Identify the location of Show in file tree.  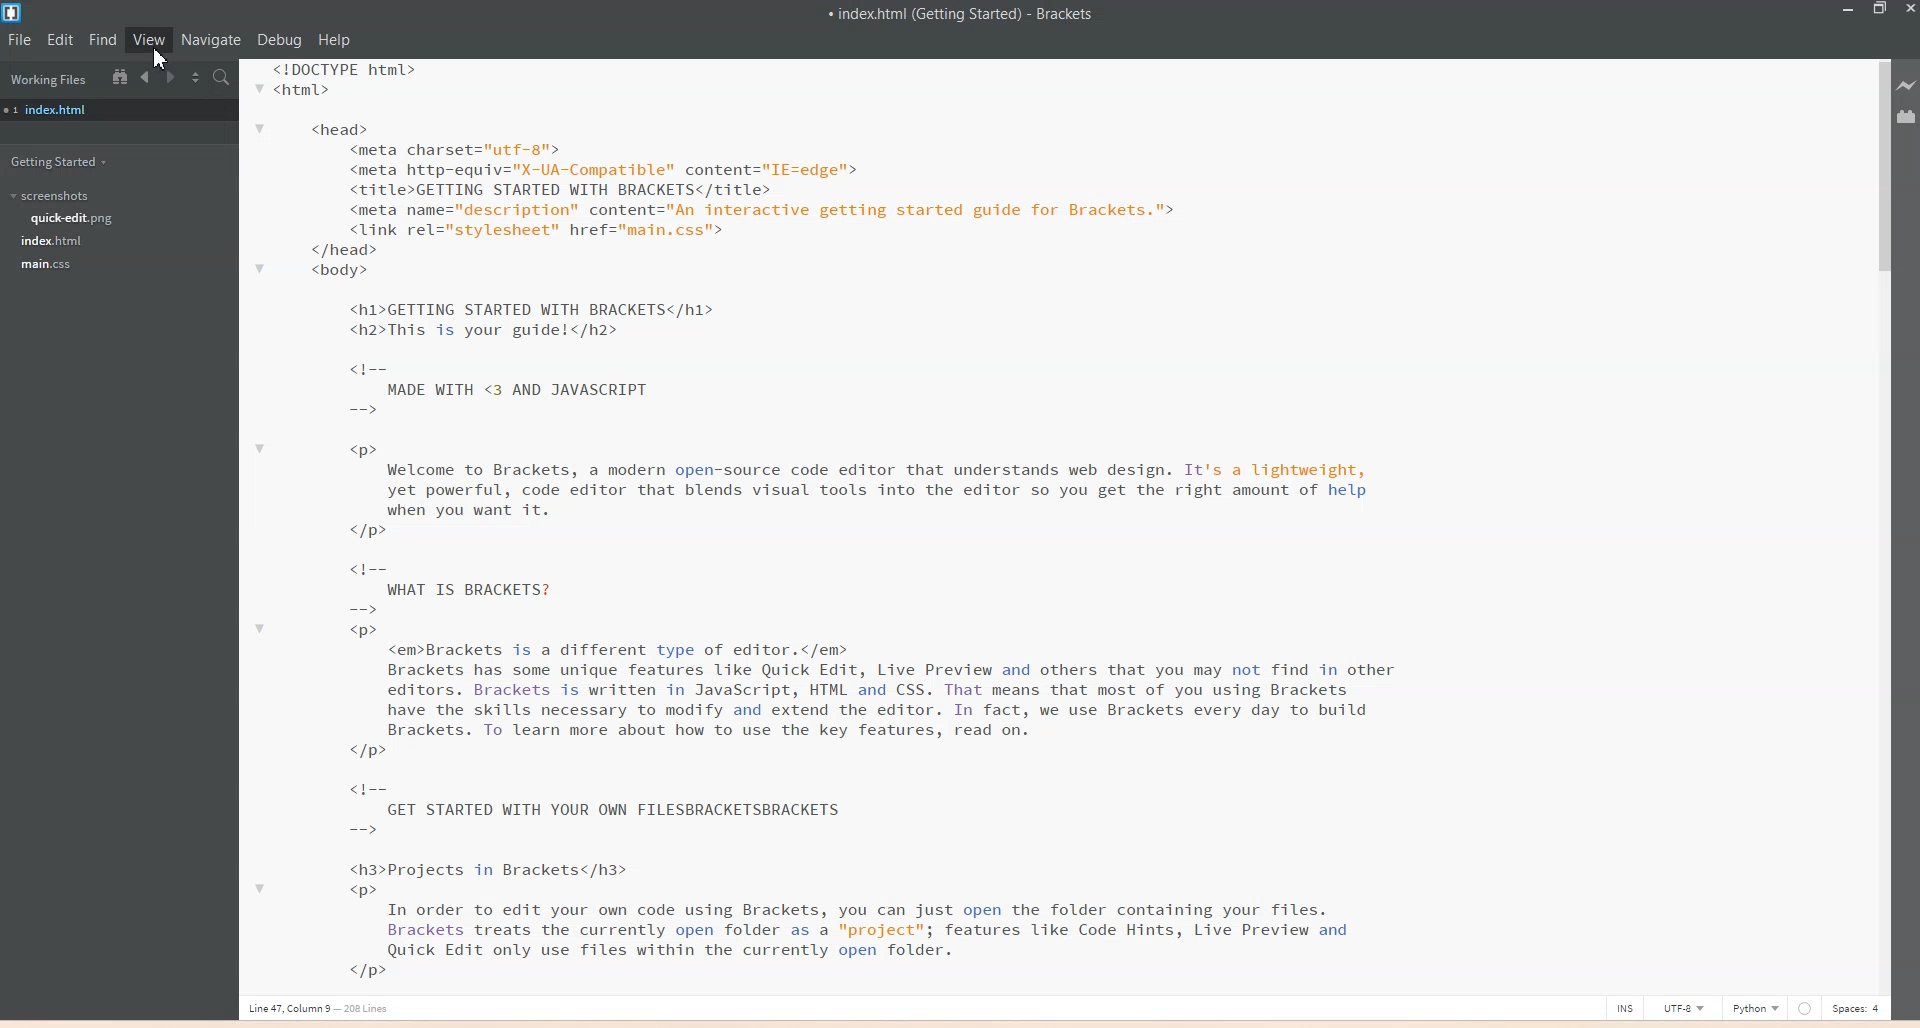
(120, 77).